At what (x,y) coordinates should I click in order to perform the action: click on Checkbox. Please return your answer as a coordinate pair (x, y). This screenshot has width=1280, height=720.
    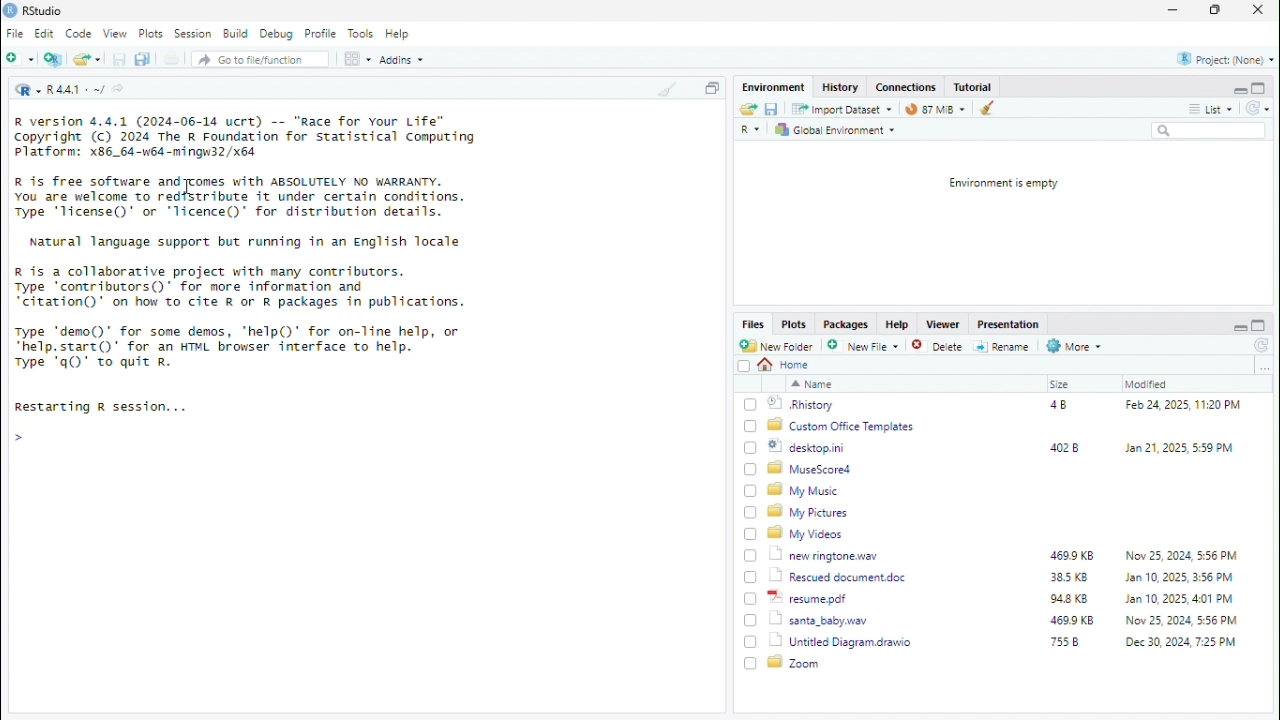
    Looking at the image, I should click on (751, 491).